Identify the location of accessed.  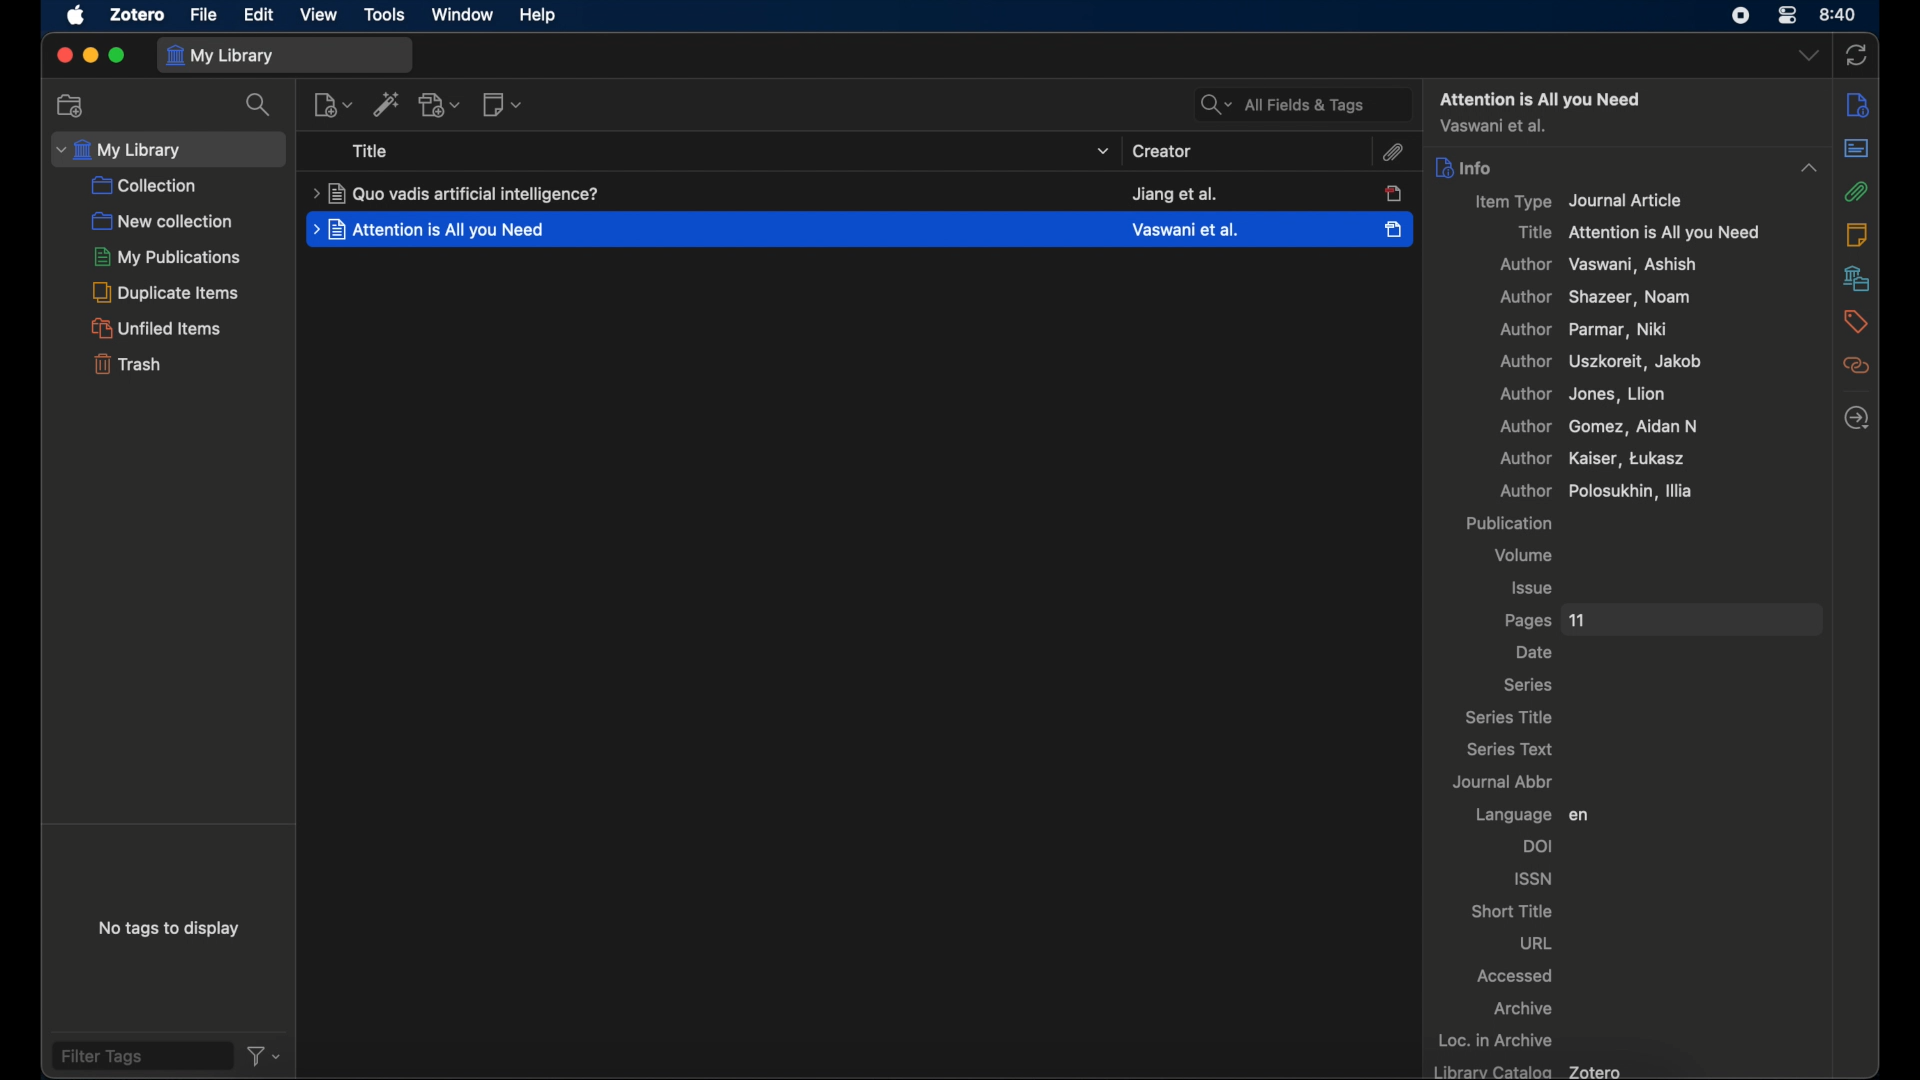
(1517, 977).